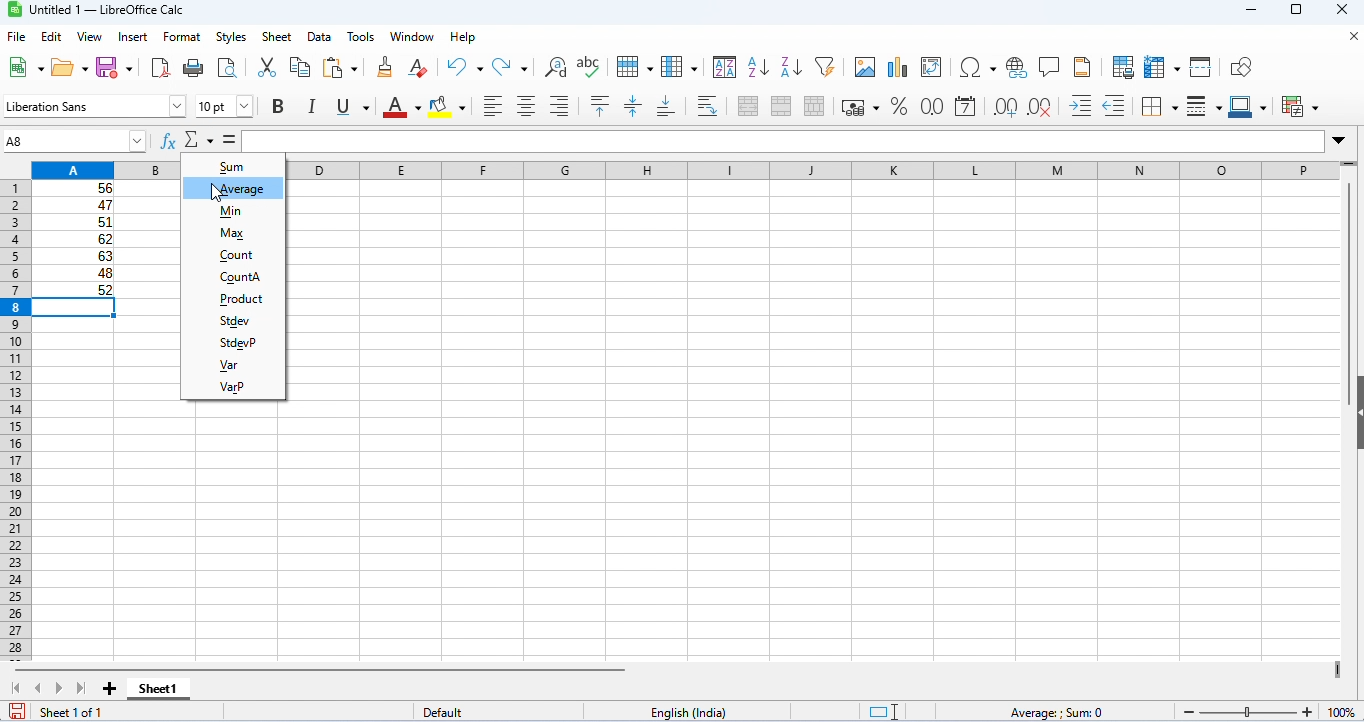  Describe the element at coordinates (933, 68) in the screenshot. I see `insert or edit pivot table` at that location.